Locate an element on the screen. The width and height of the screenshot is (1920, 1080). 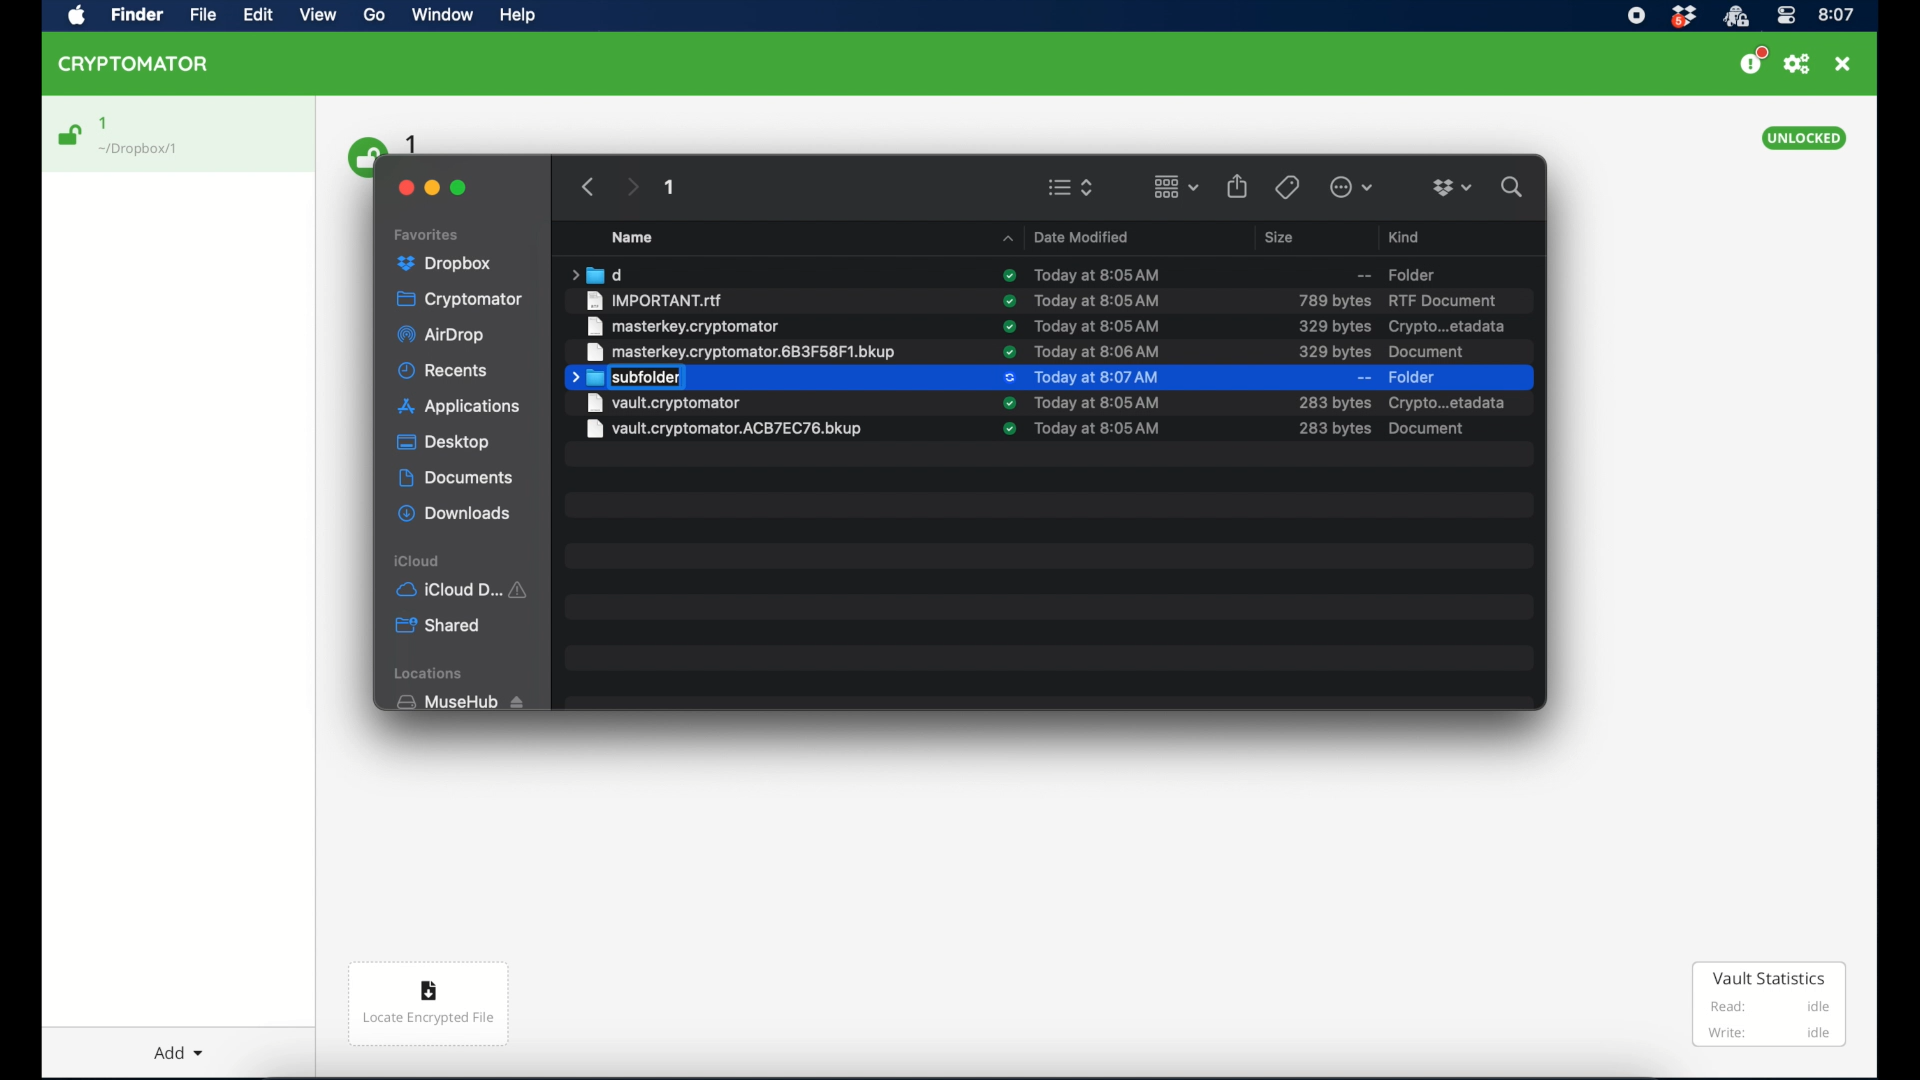
file name is located at coordinates (725, 404).